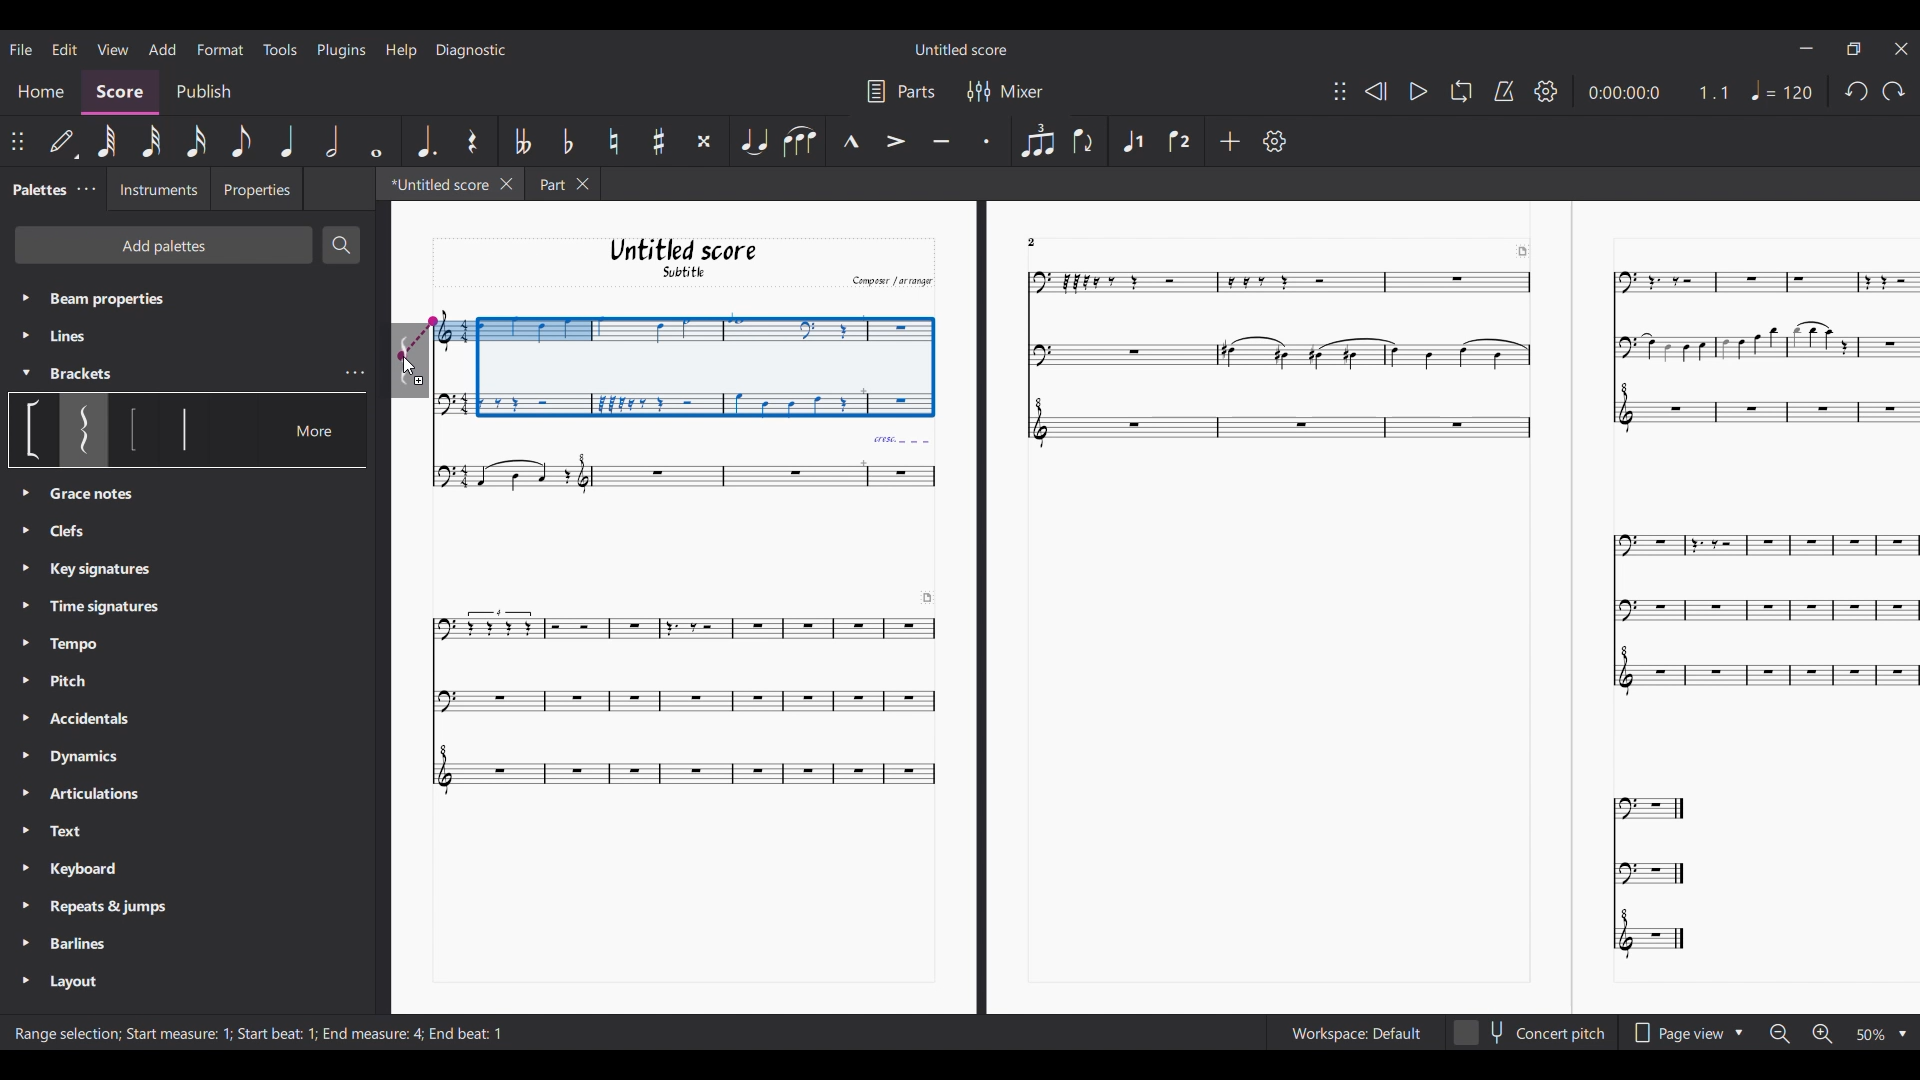 The height and width of the screenshot is (1080, 1920). I want to click on Accidentals, so click(87, 721).